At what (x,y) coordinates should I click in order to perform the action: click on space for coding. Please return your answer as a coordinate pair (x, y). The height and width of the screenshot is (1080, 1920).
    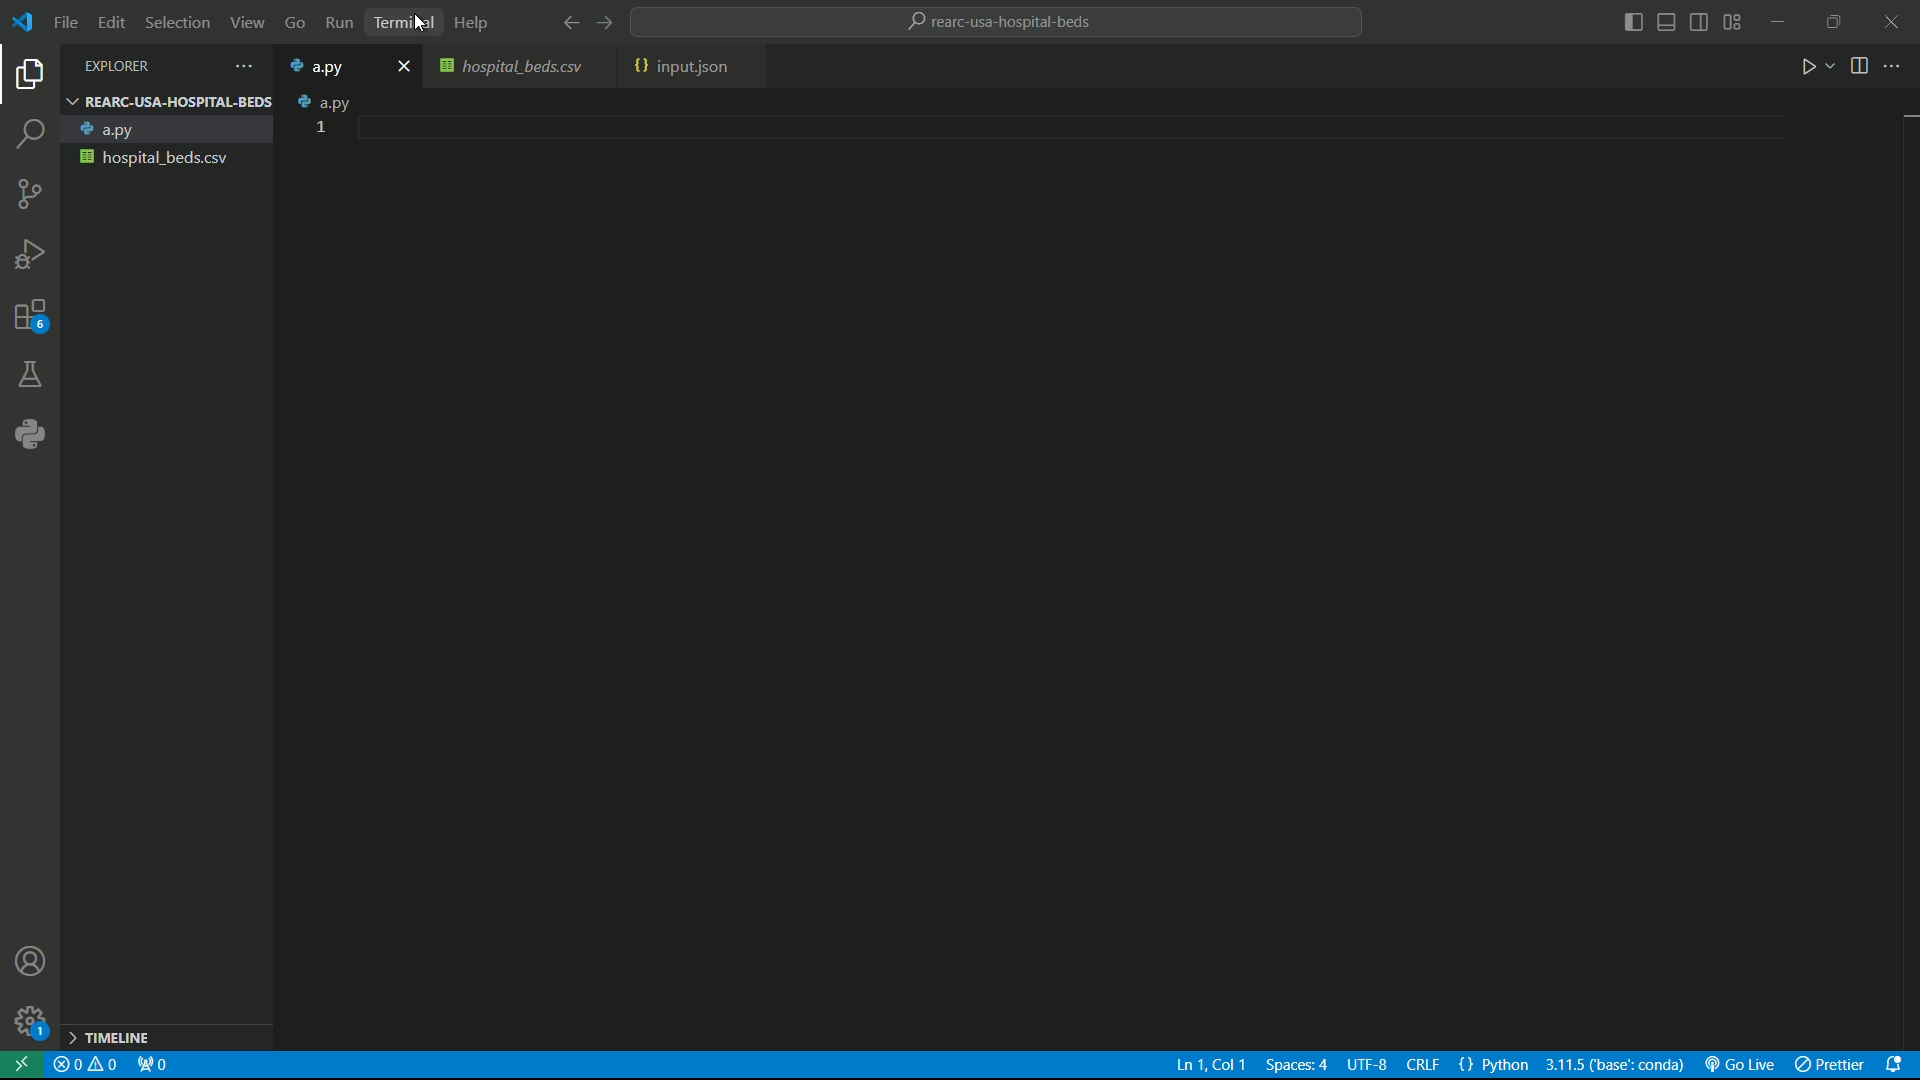
    Looking at the image, I should click on (1115, 565).